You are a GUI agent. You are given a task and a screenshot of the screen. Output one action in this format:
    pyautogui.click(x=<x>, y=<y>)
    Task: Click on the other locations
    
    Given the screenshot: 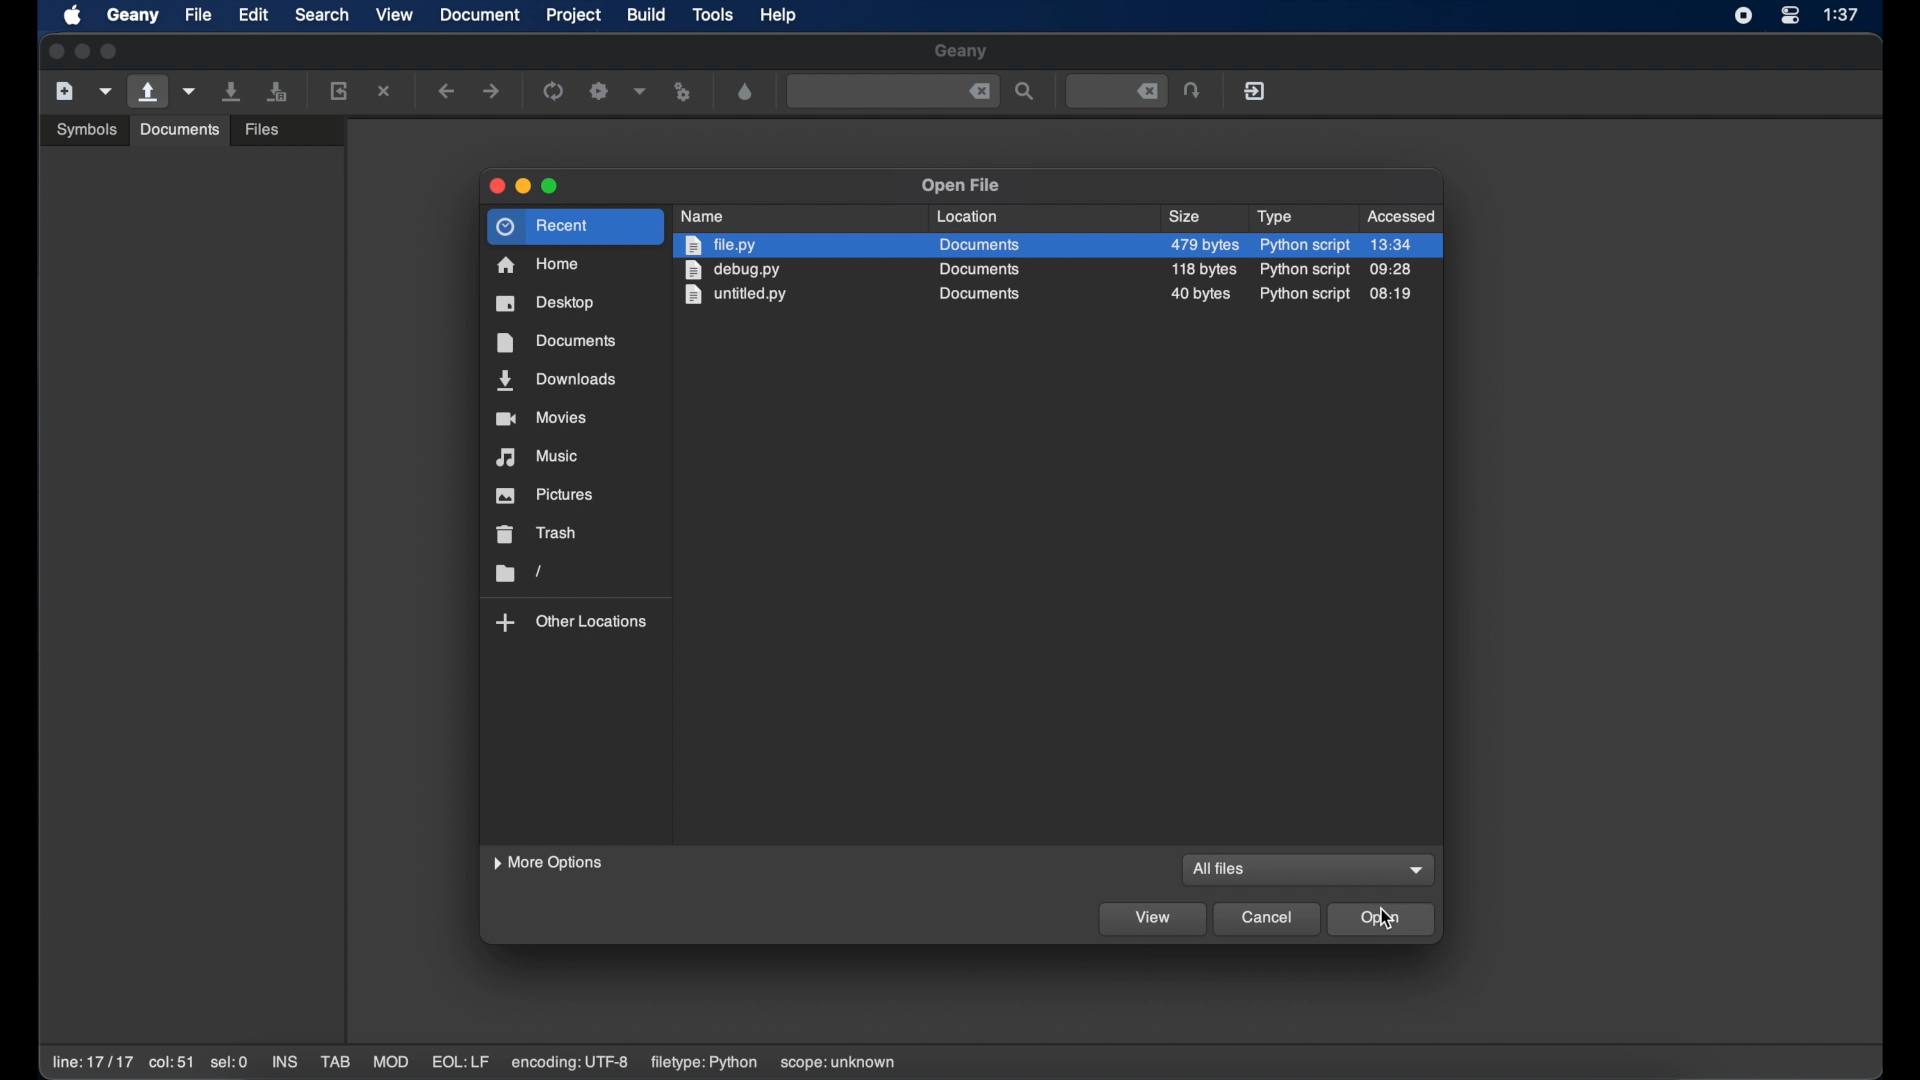 What is the action you would take?
    pyautogui.click(x=572, y=622)
    